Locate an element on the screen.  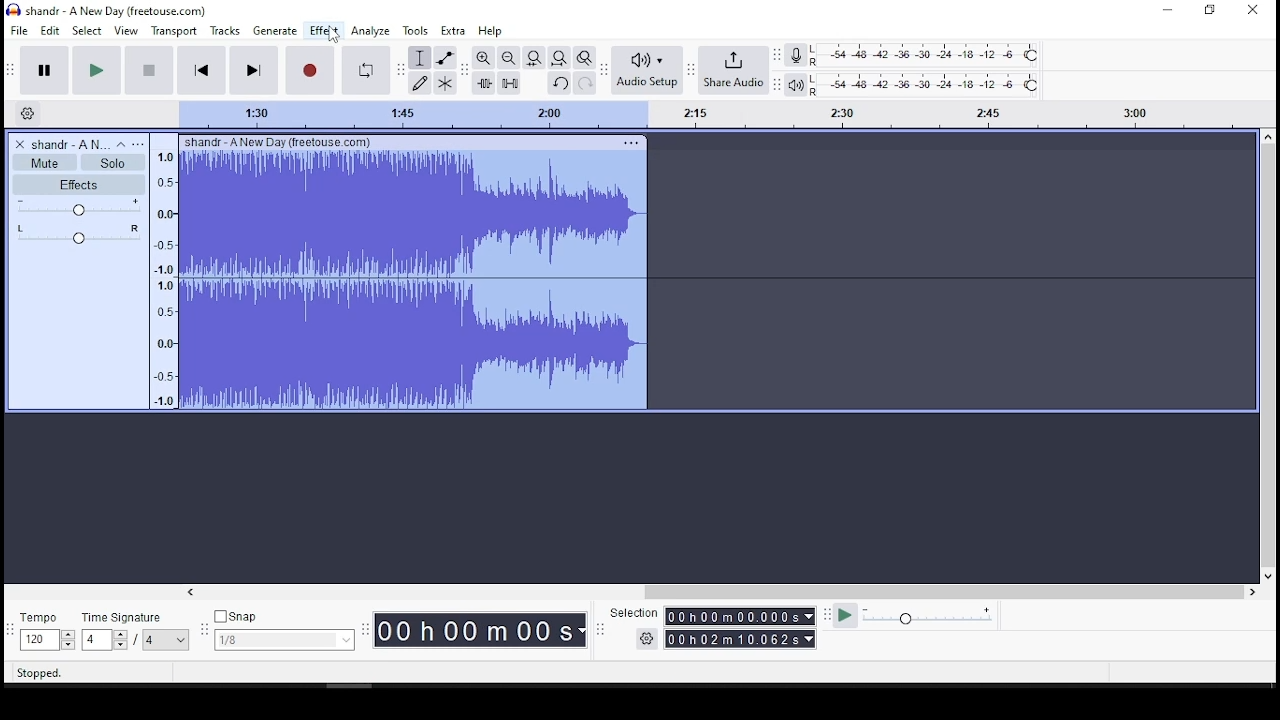
audio name is located at coordinates (70, 143).